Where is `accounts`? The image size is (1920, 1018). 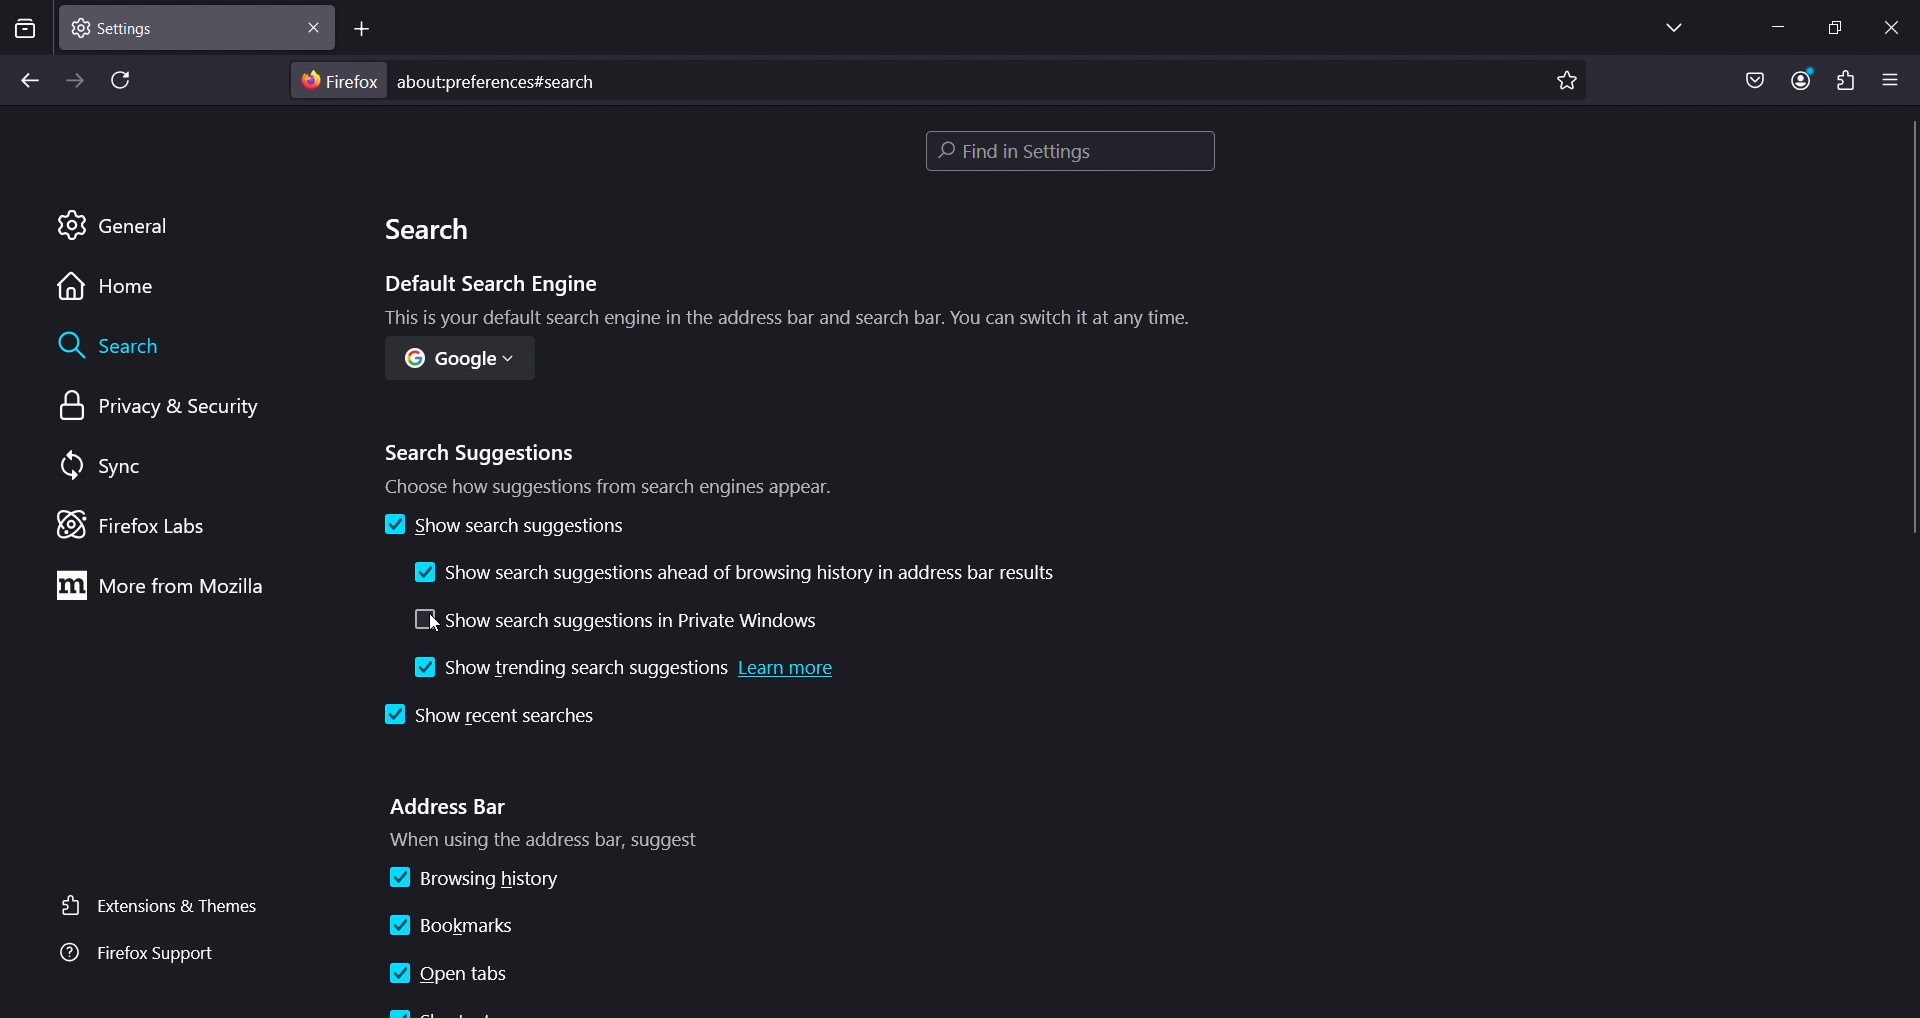 accounts is located at coordinates (1806, 81).